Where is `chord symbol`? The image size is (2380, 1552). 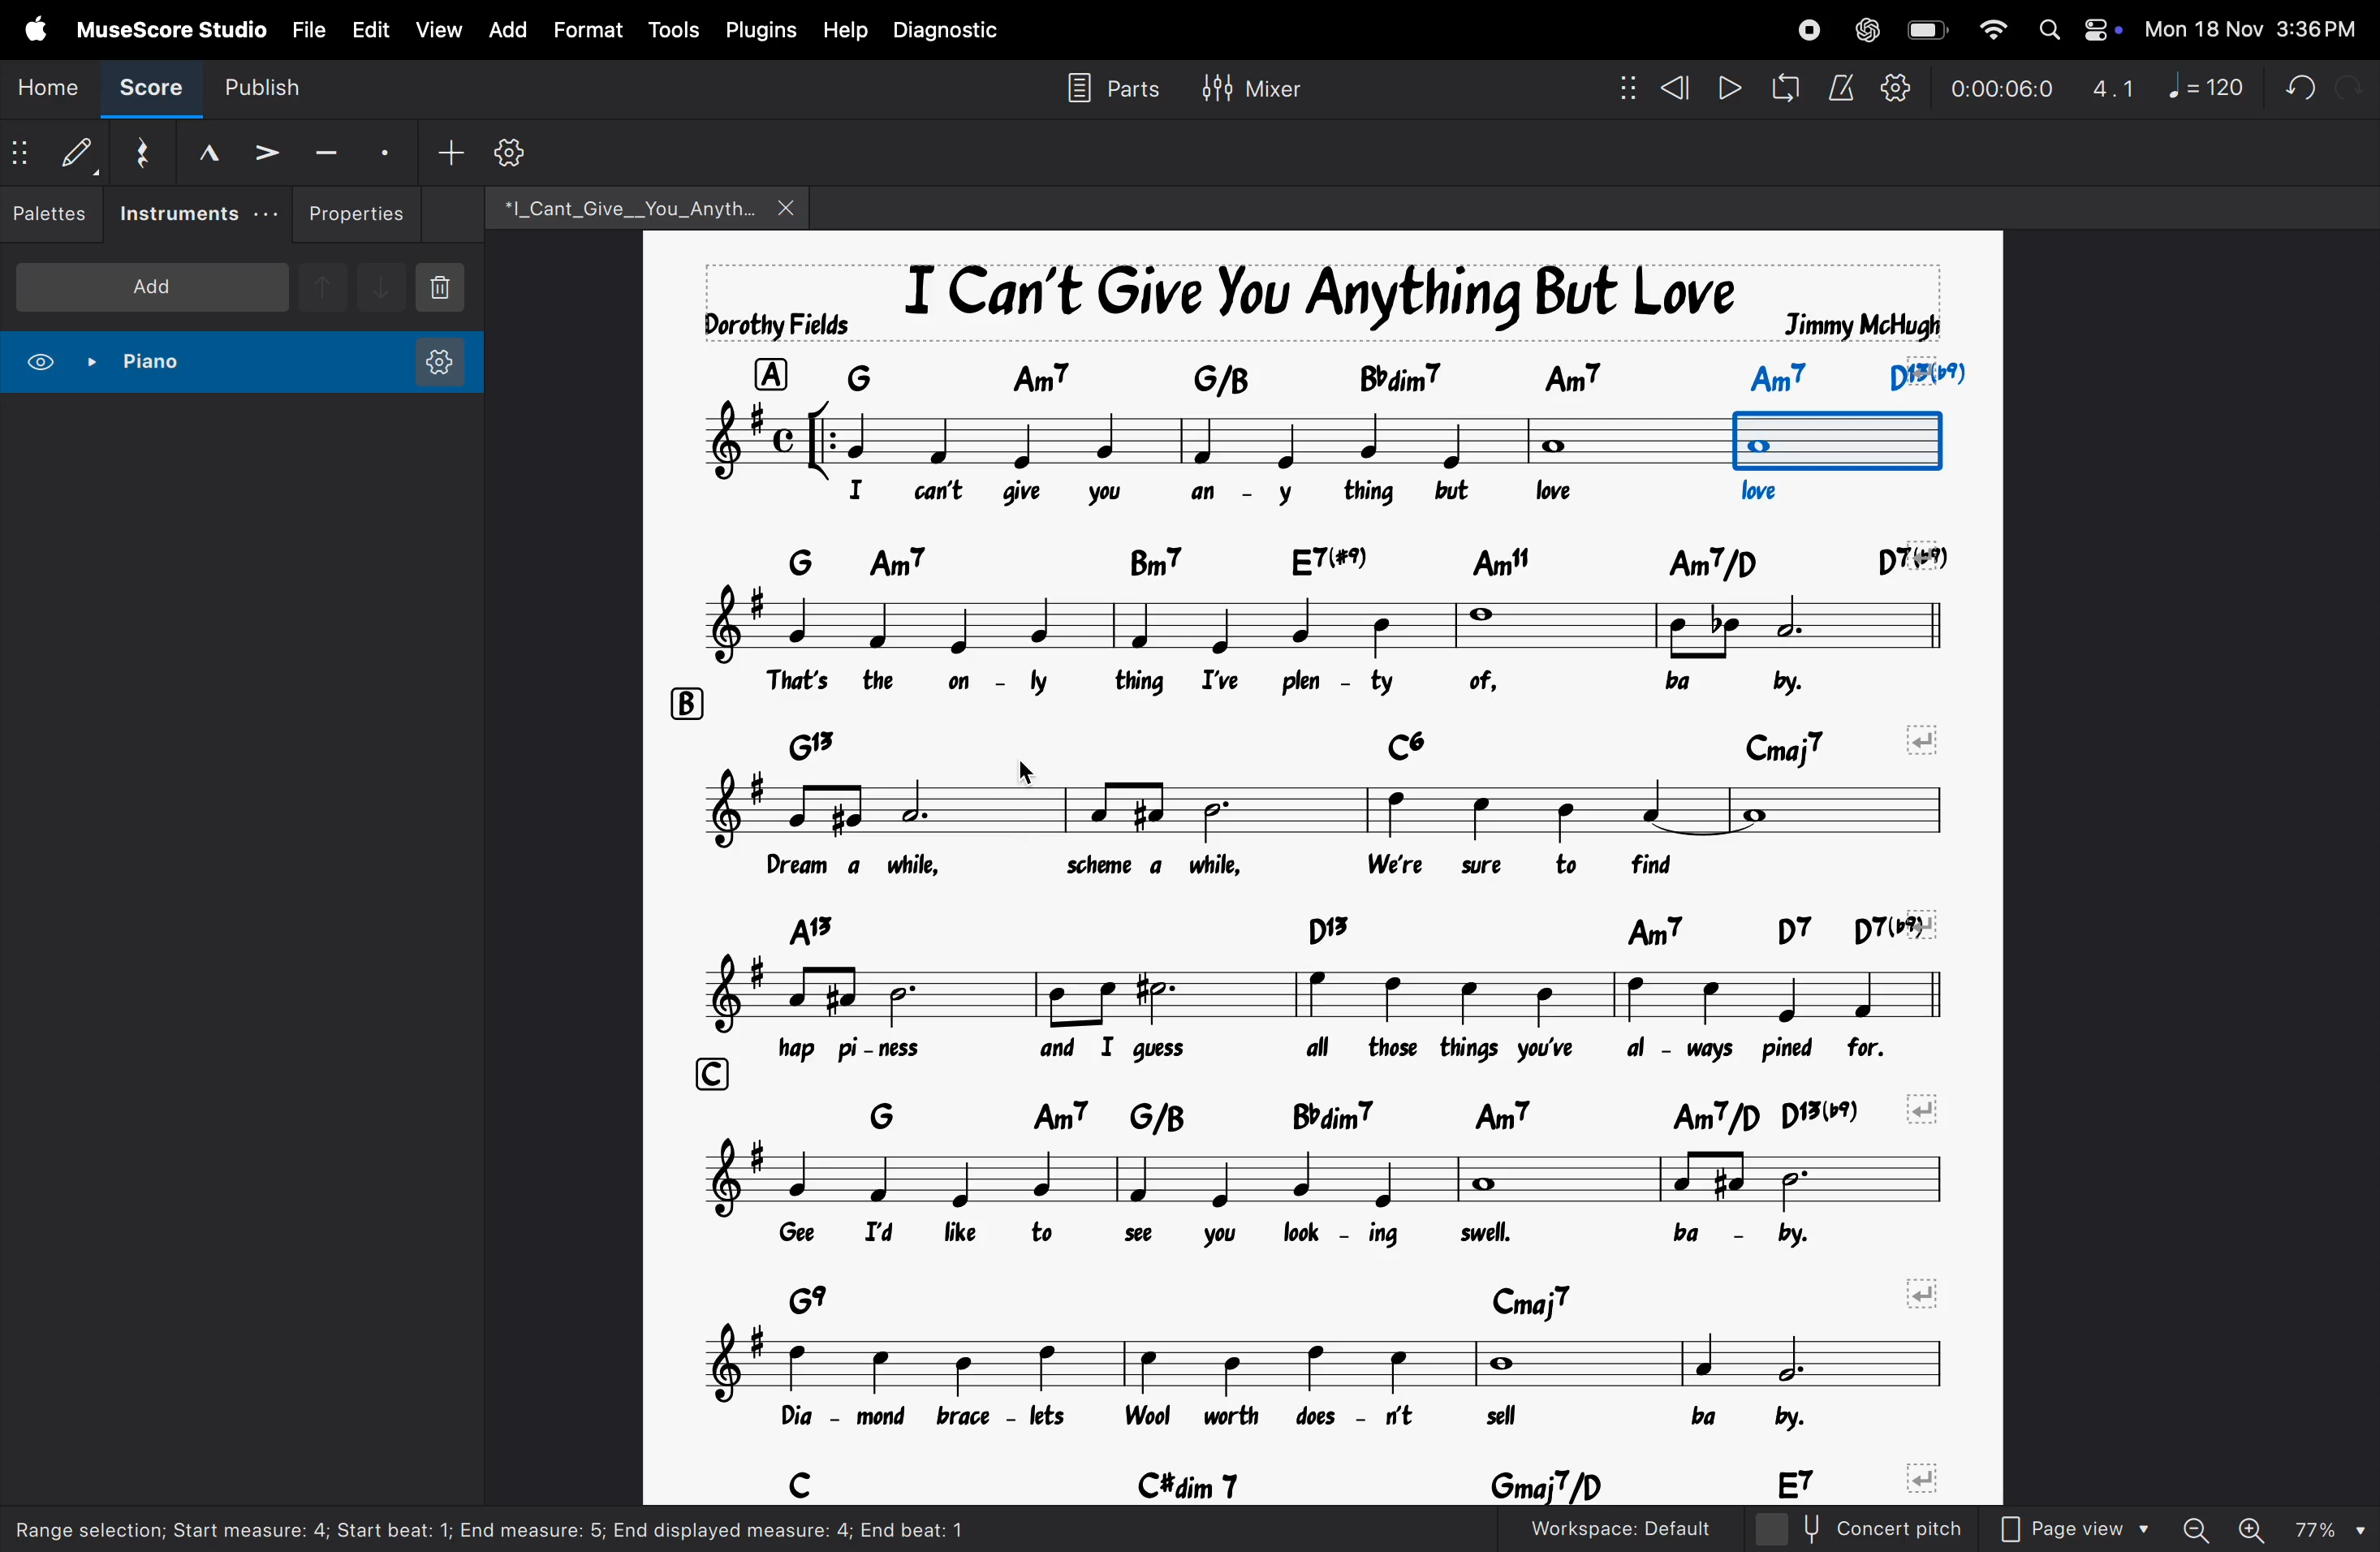
chord symbol is located at coordinates (1411, 375).